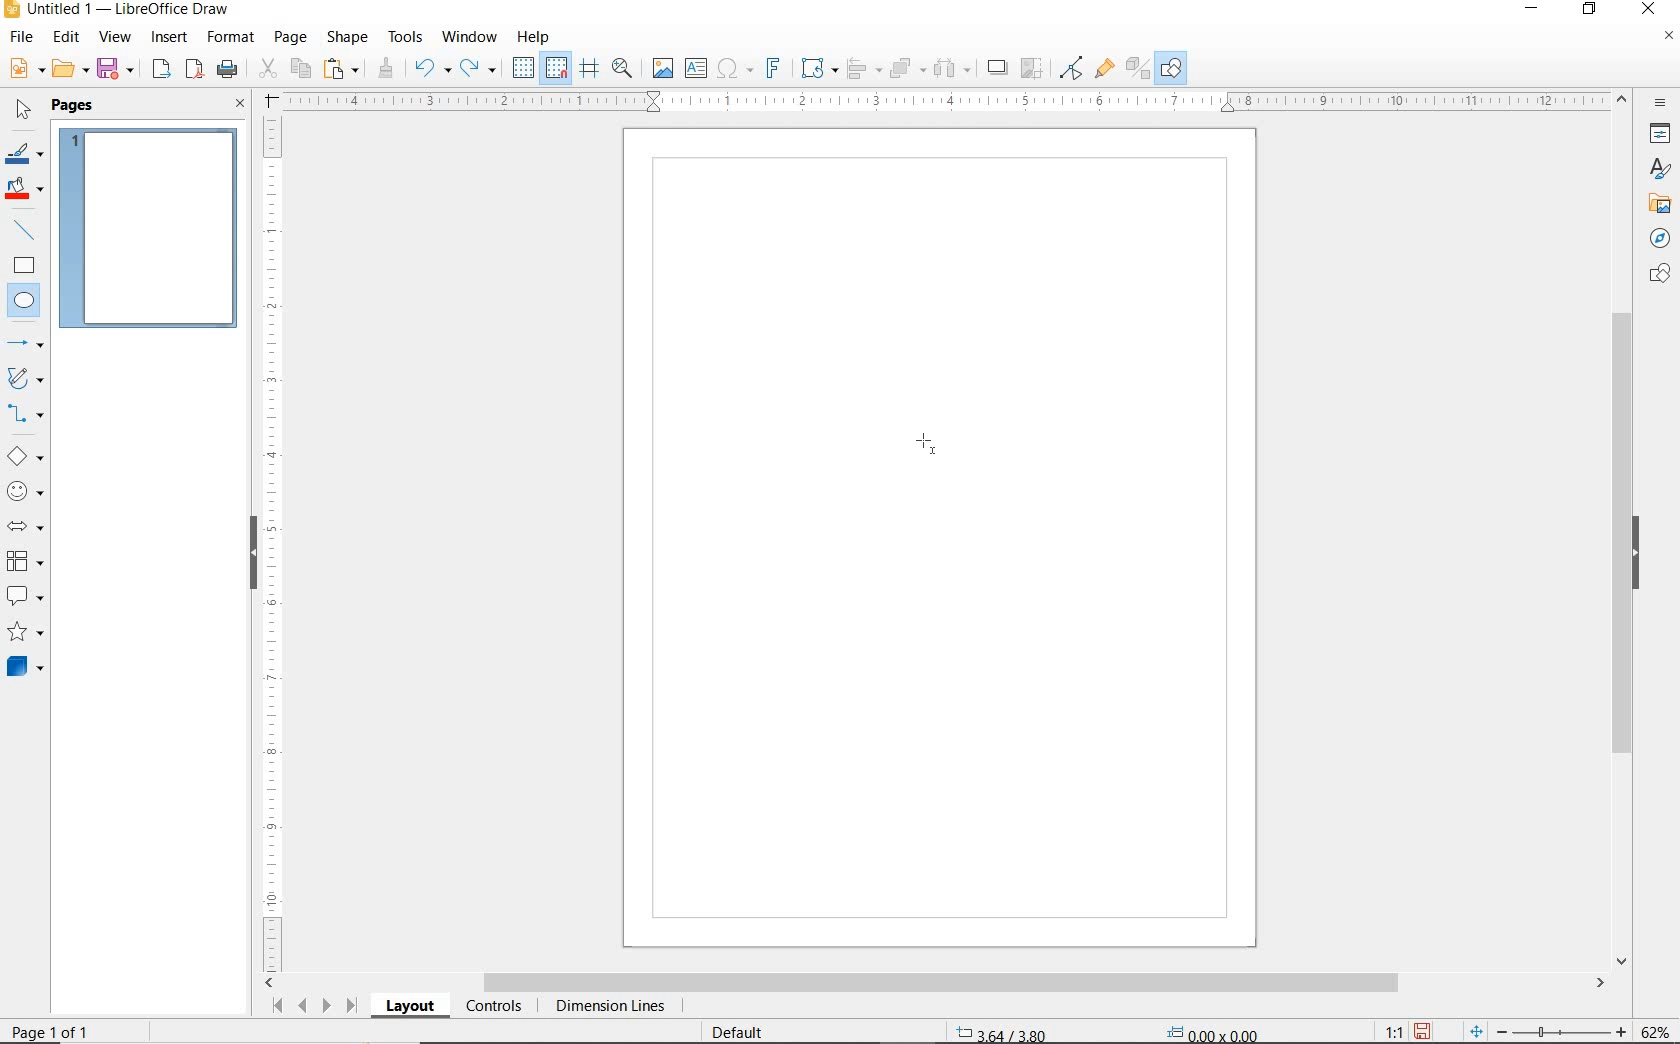 The image size is (1680, 1044). I want to click on EXPORT, so click(162, 70).